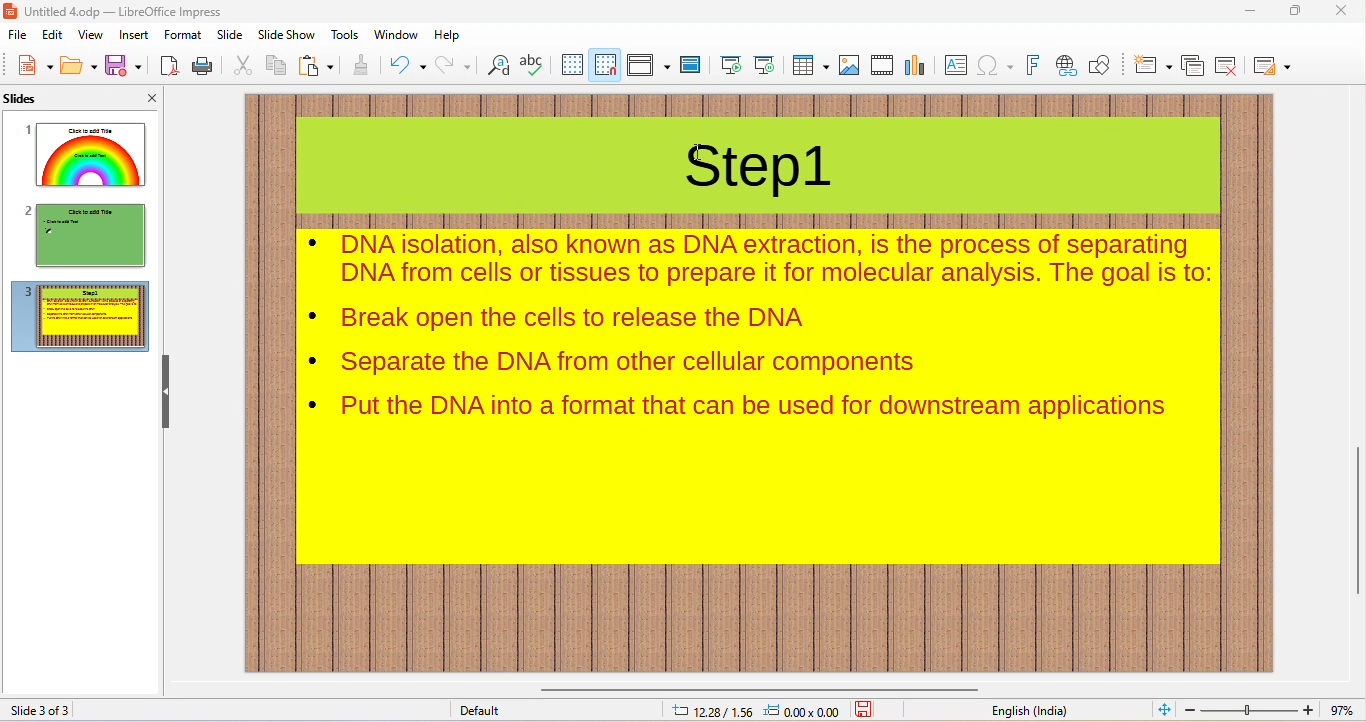 This screenshot has width=1366, height=722. What do you see at coordinates (691, 66) in the screenshot?
I see `master slide` at bounding box center [691, 66].